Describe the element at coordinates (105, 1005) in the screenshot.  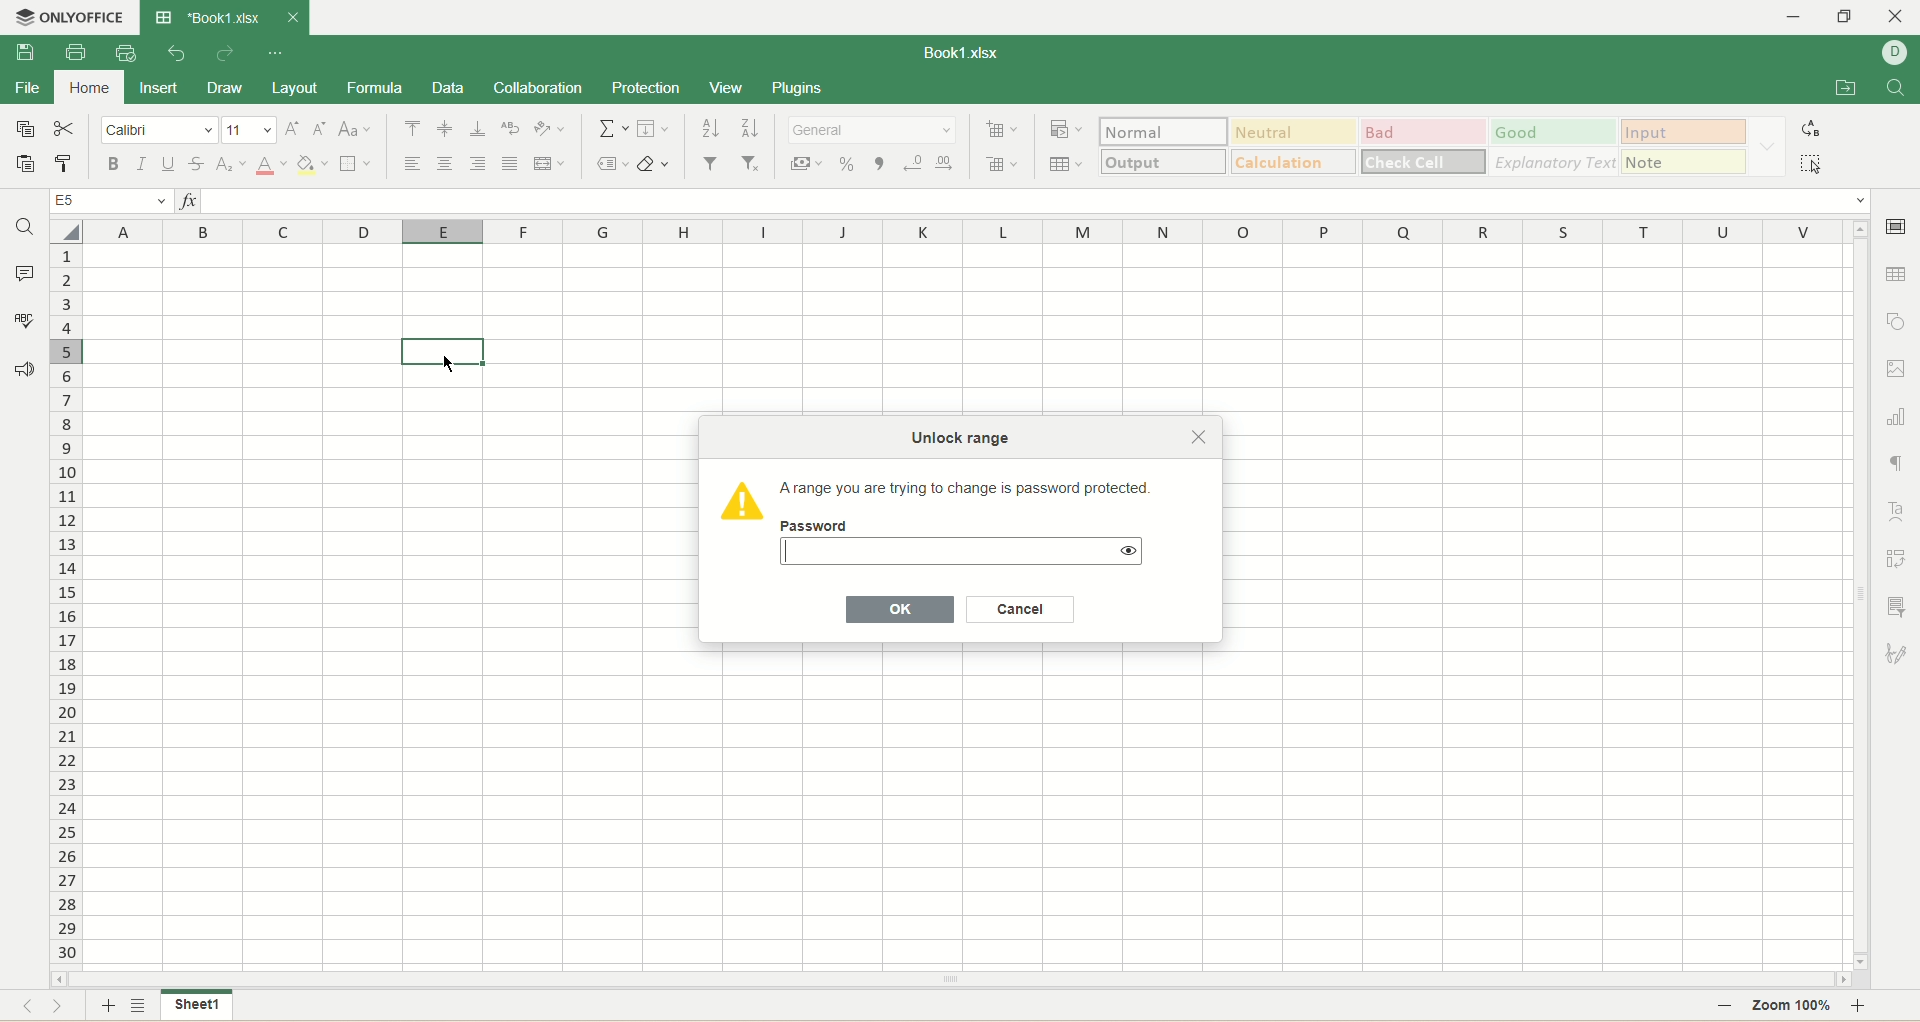
I see `add sheet` at that location.